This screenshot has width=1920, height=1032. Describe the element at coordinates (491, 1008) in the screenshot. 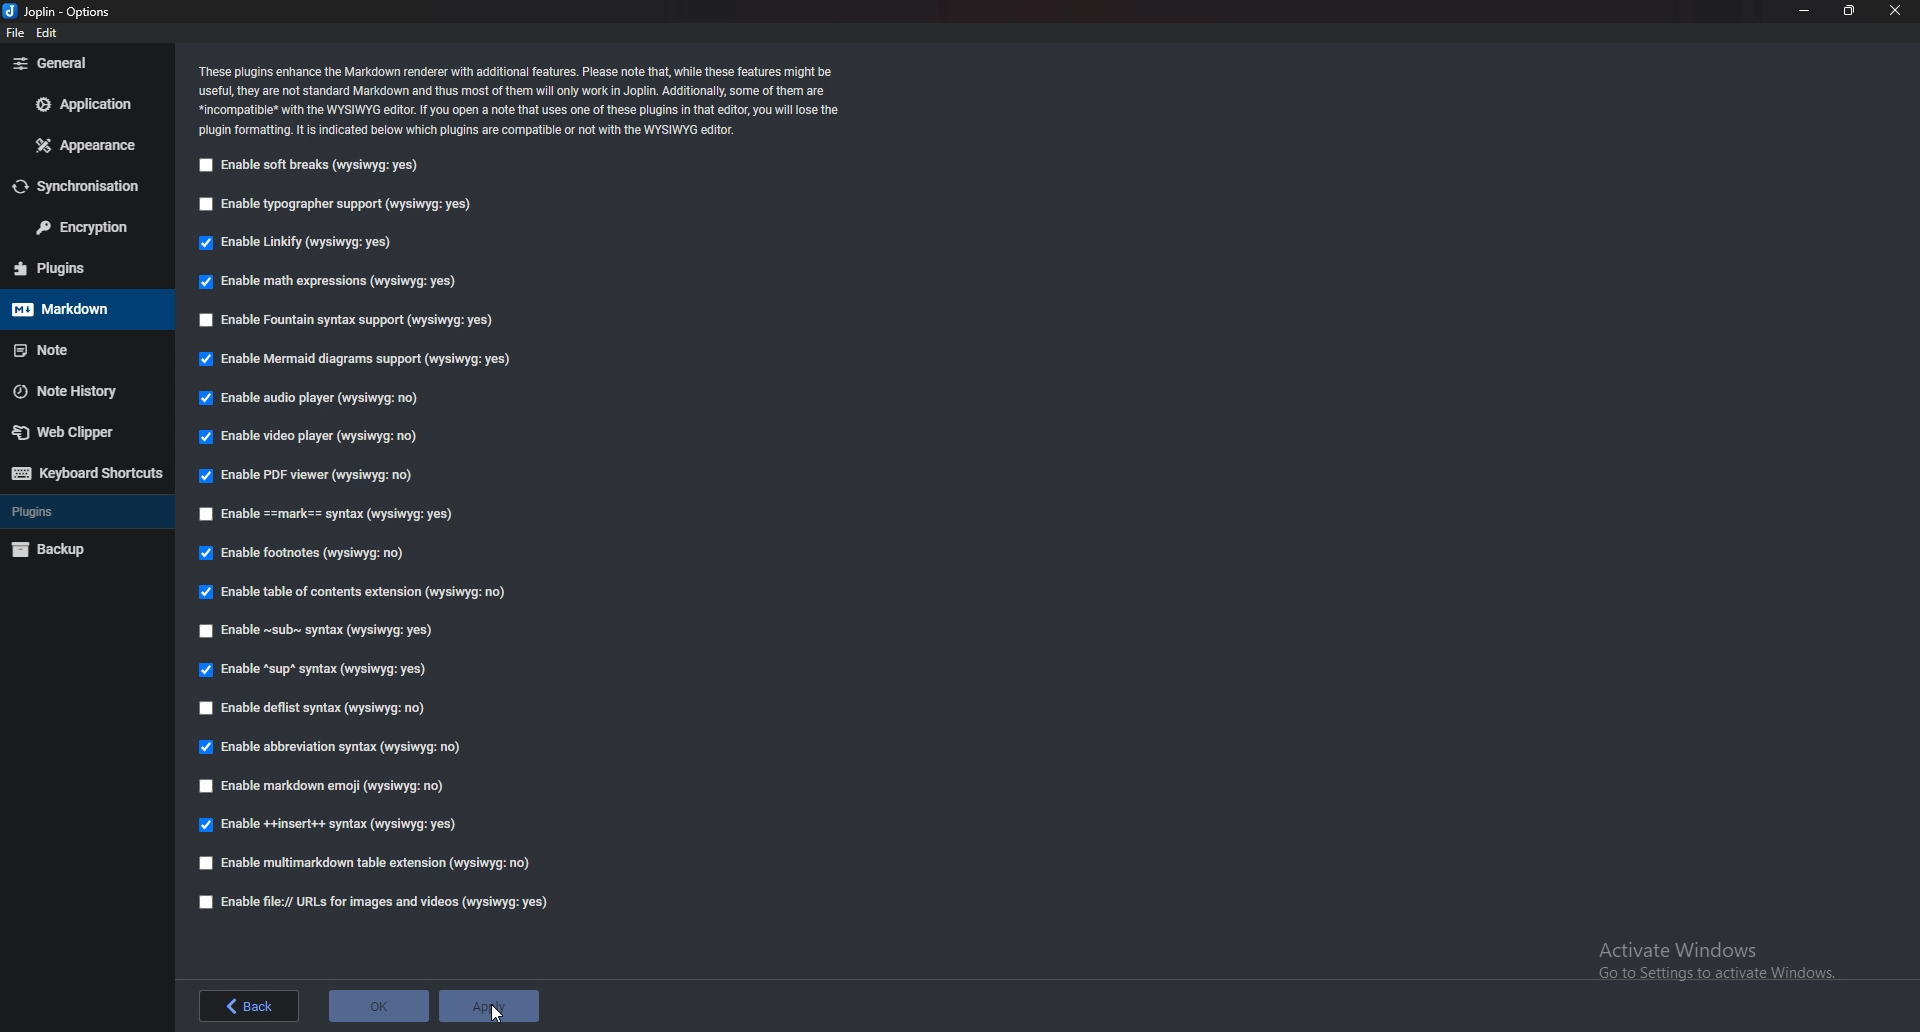

I see `apply` at that location.